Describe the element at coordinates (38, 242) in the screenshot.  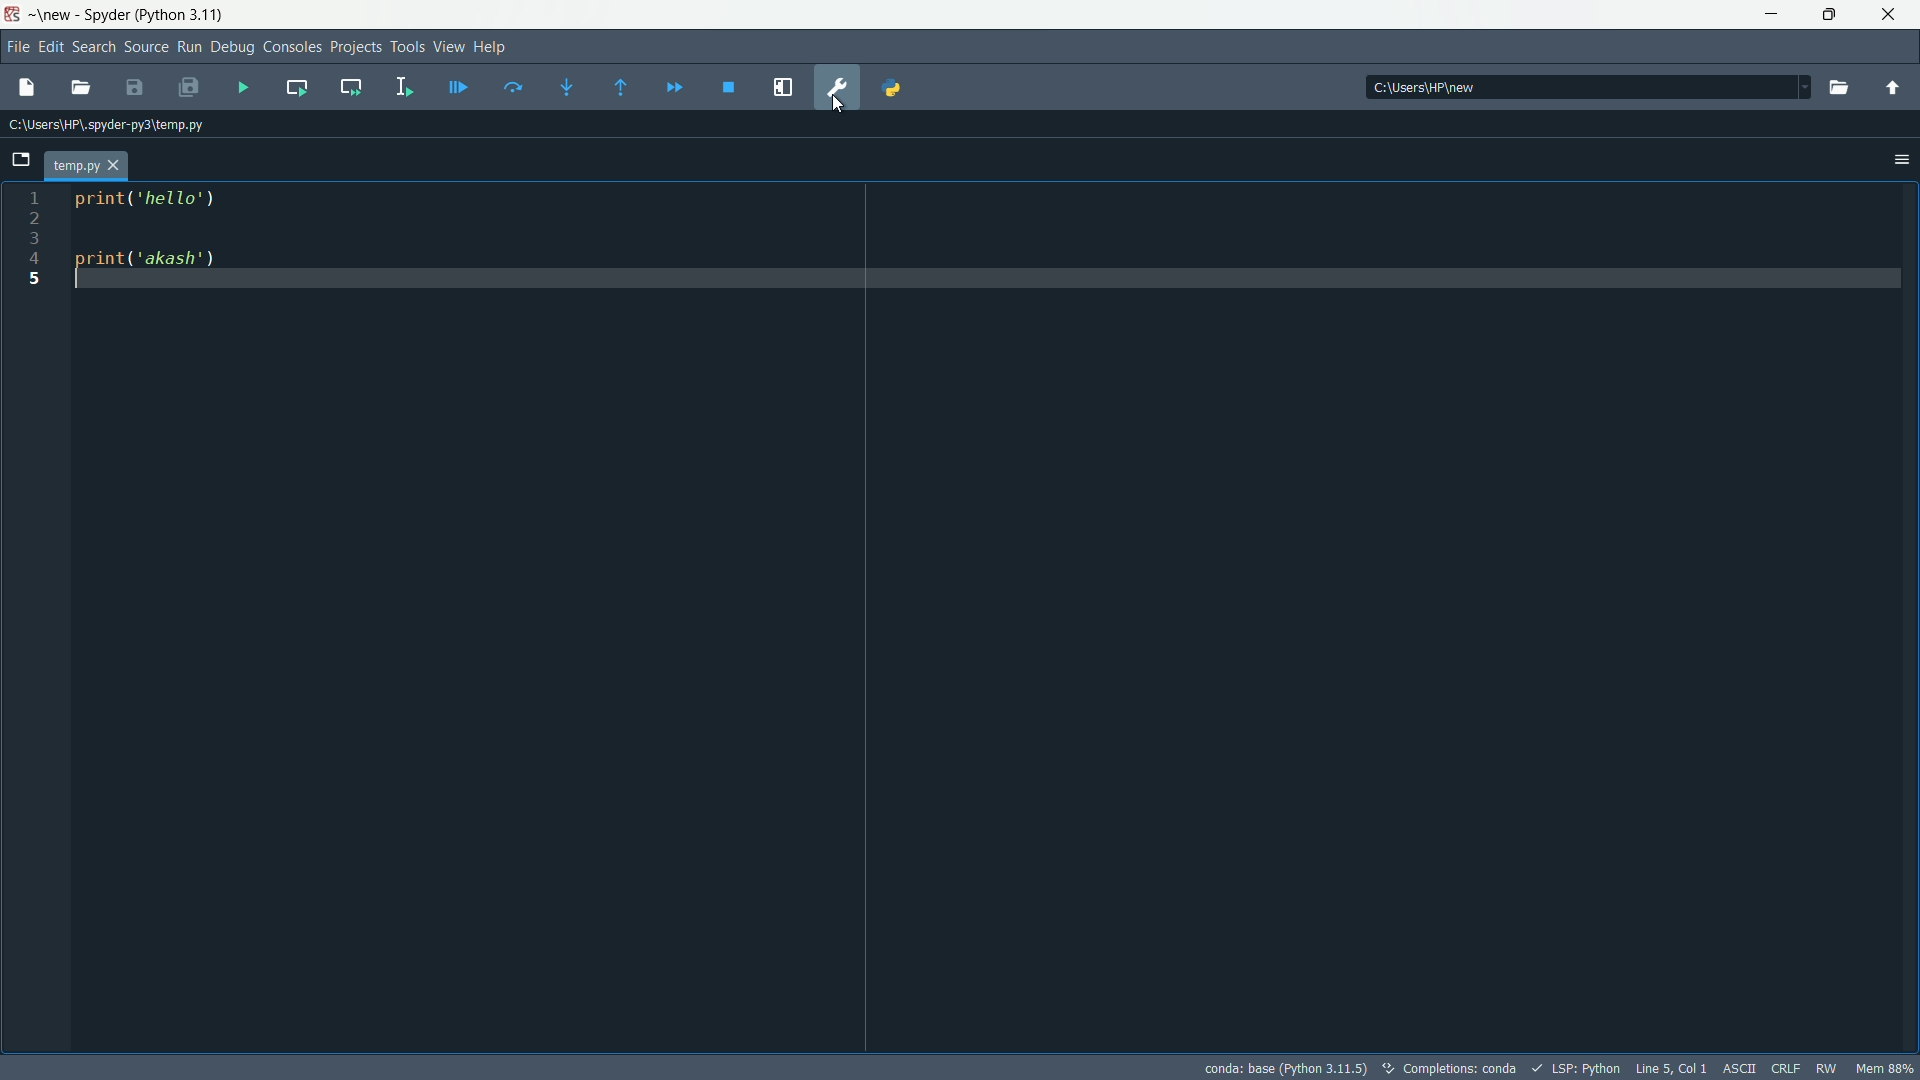
I see `3` at that location.